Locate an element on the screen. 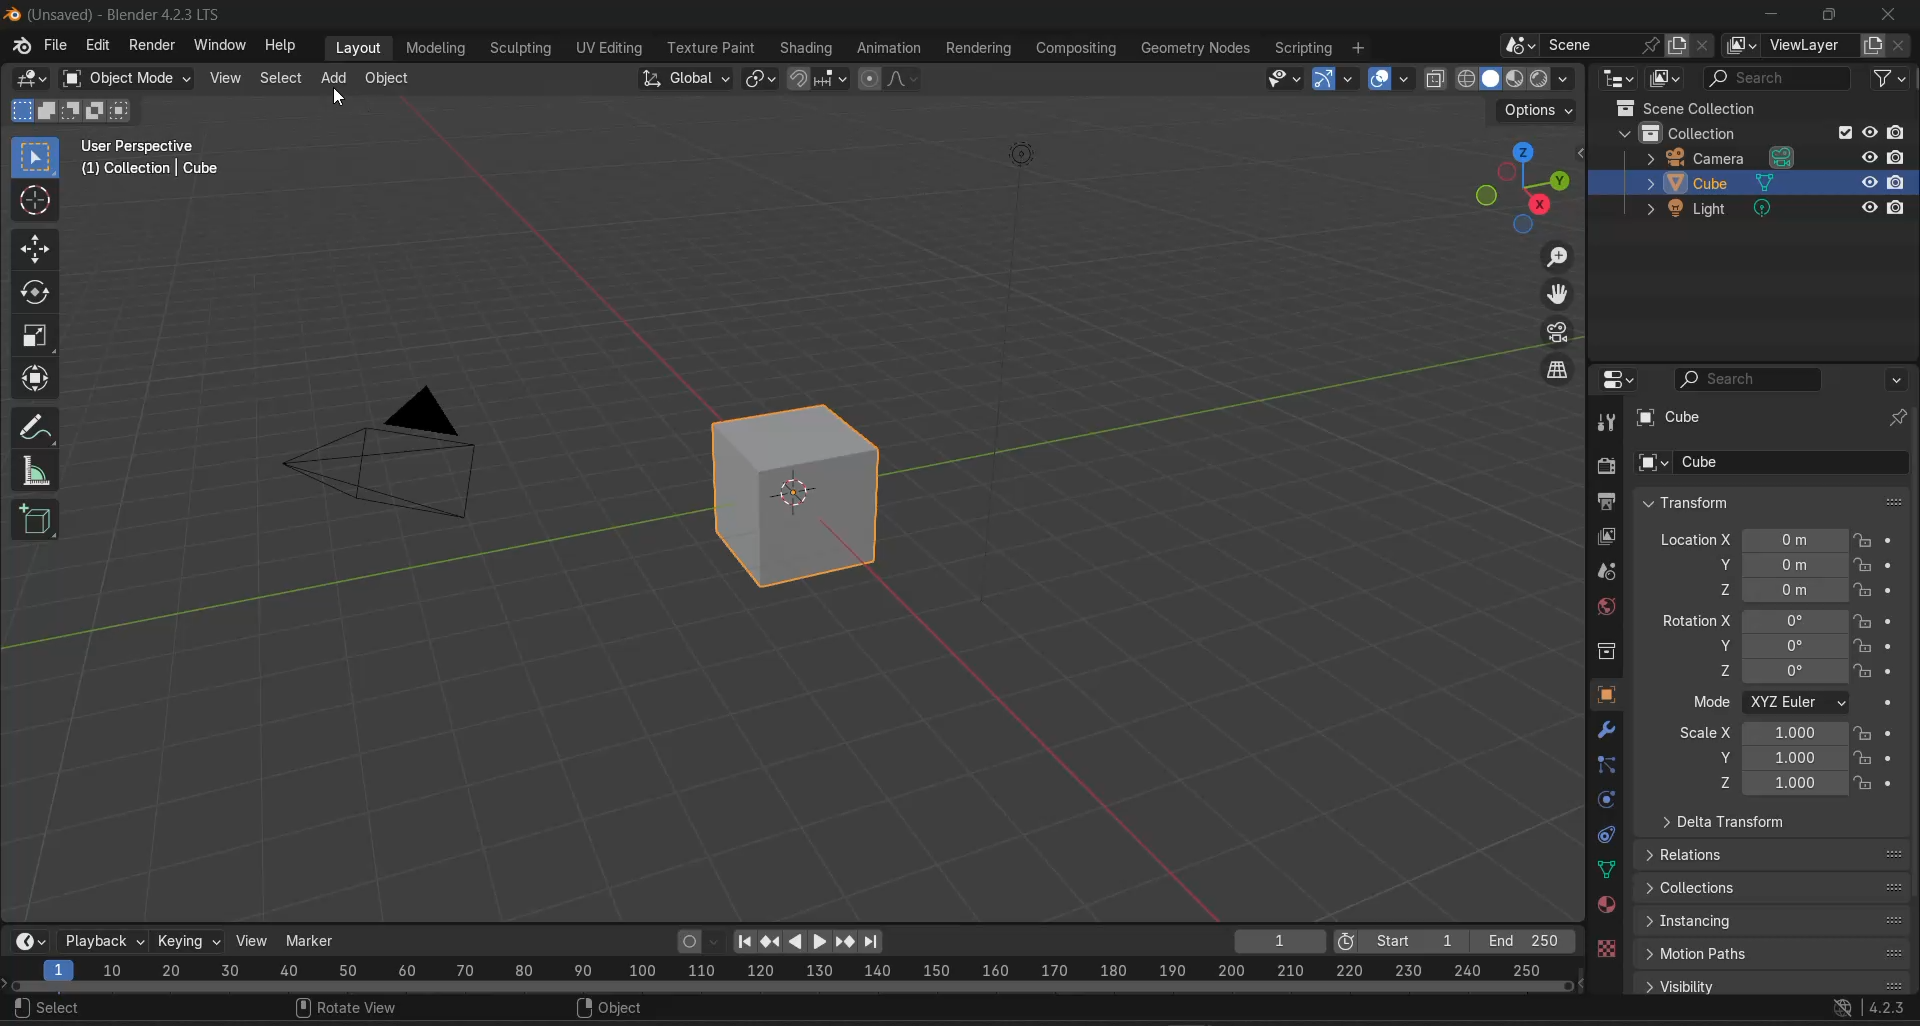 The height and width of the screenshot is (1026, 1920). mode: interact existing selection is located at coordinates (122, 112).